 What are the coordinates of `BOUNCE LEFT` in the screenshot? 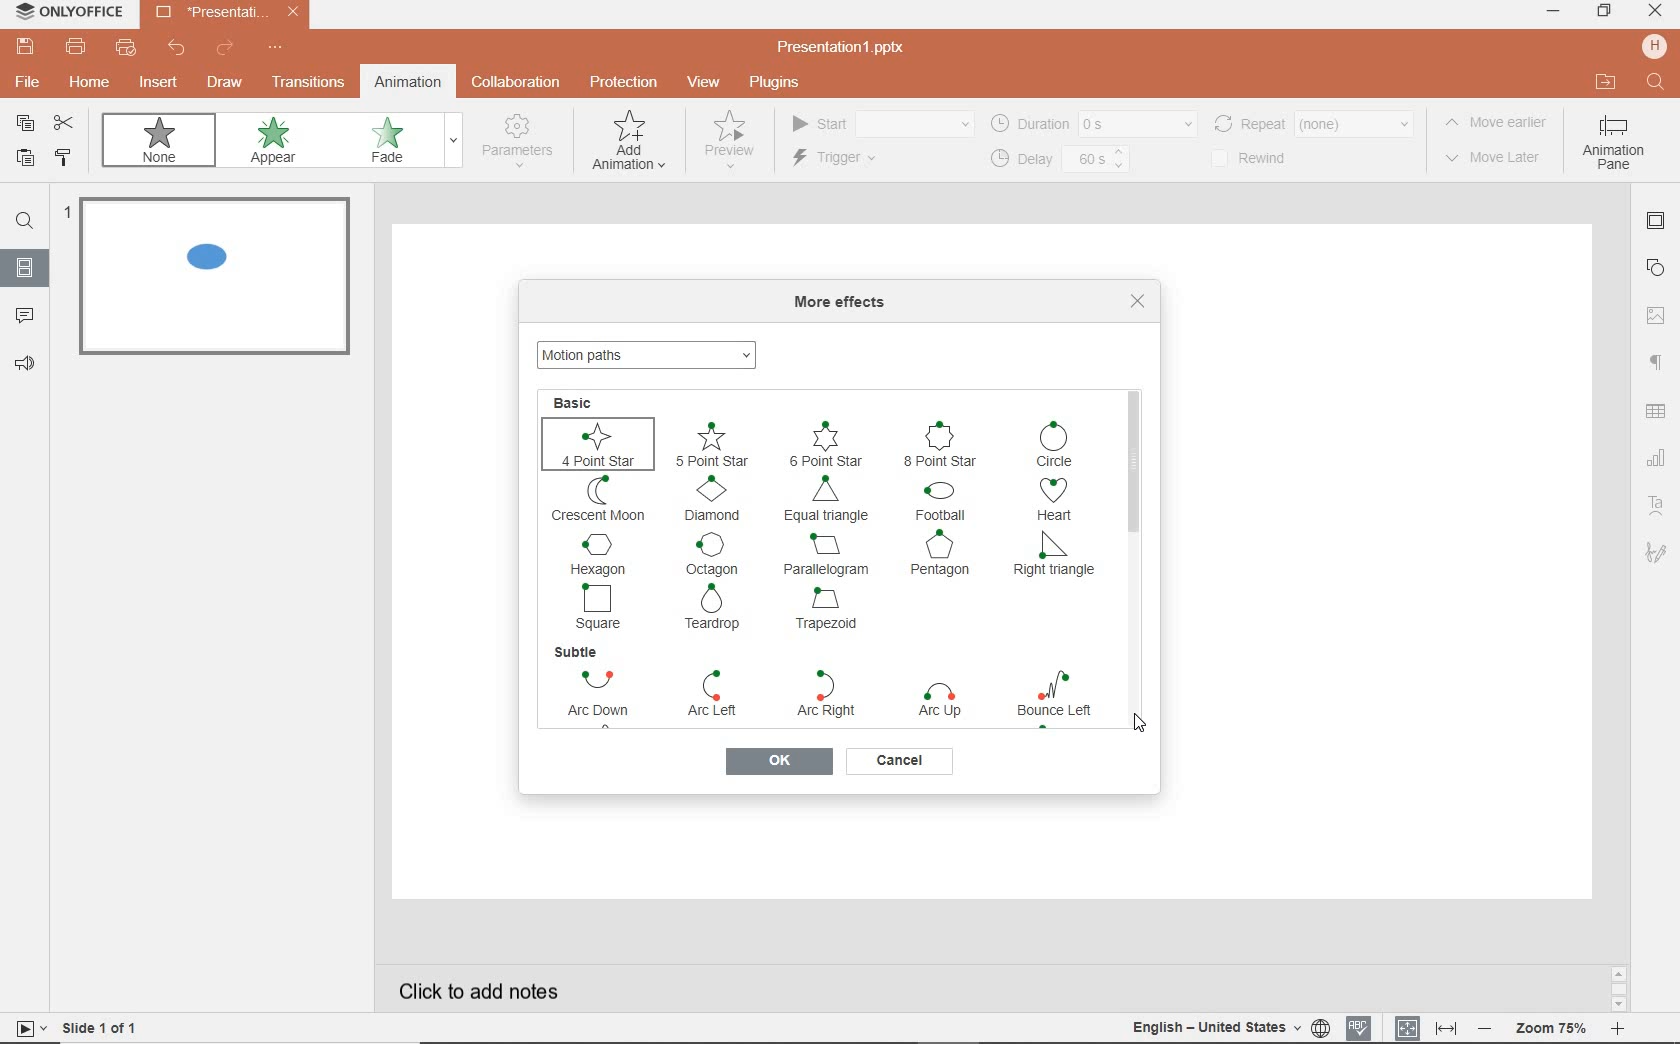 It's located at (1051, 699).